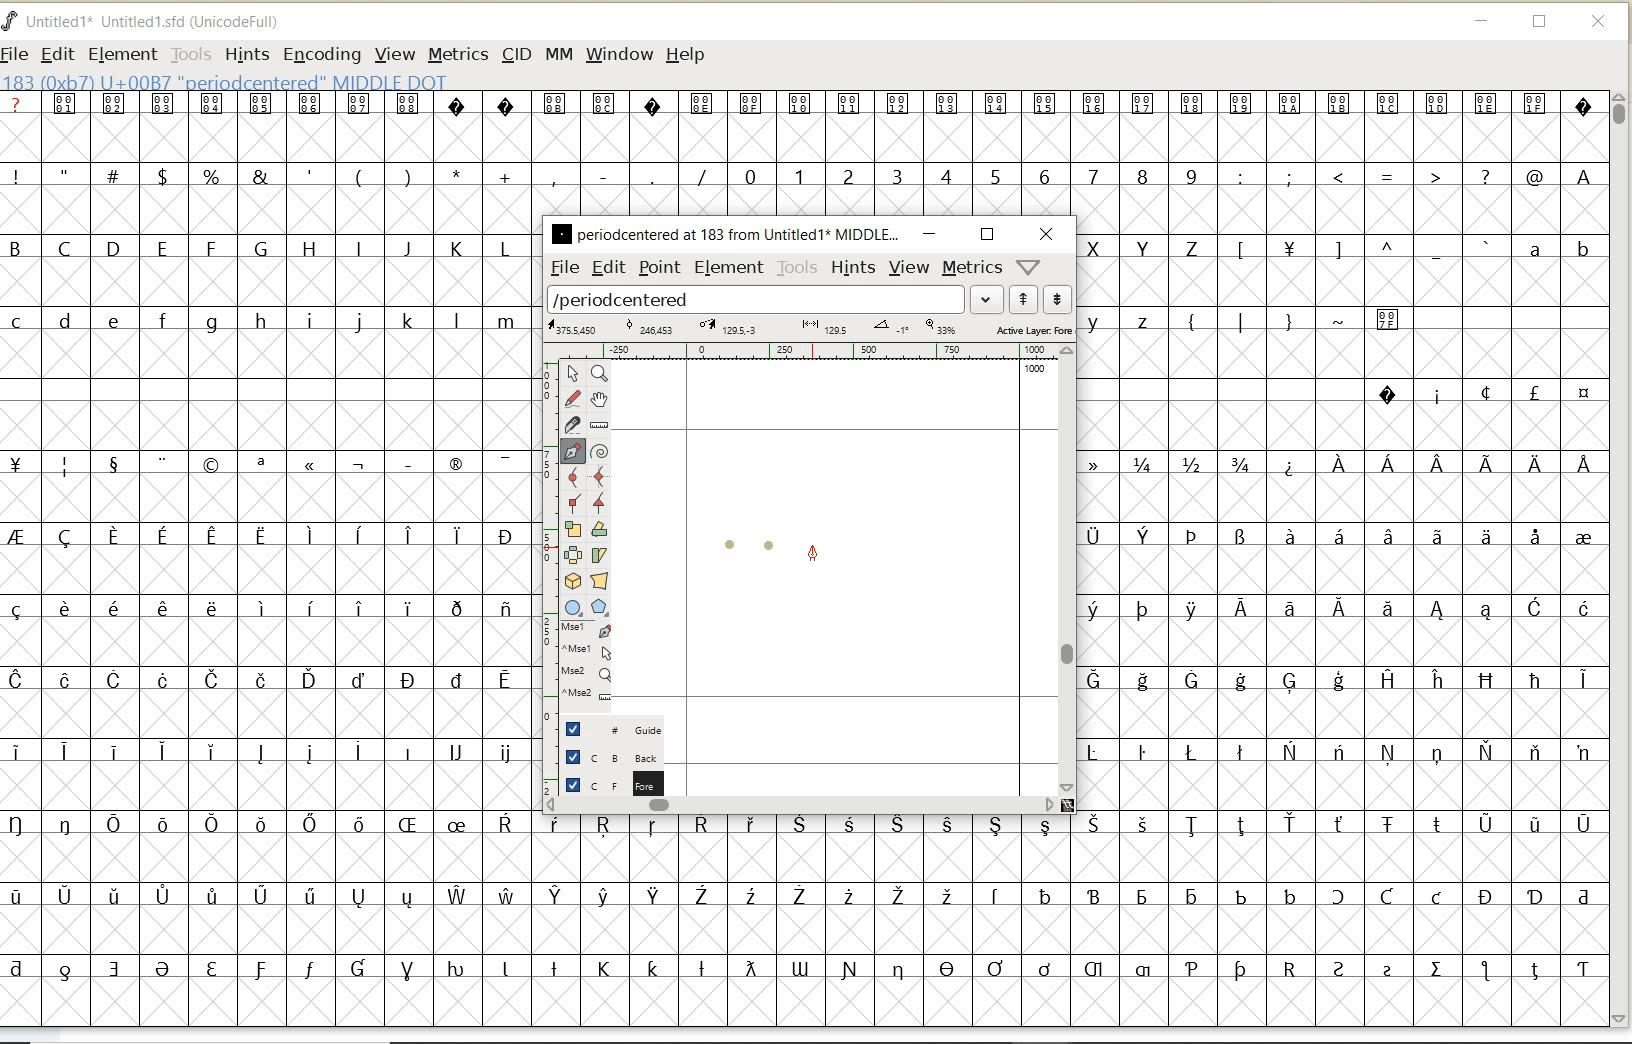 This screenshot has height=1044, width=1632. I want to click on rotate the selection in 3D and project back to plane, so click(572, 580).